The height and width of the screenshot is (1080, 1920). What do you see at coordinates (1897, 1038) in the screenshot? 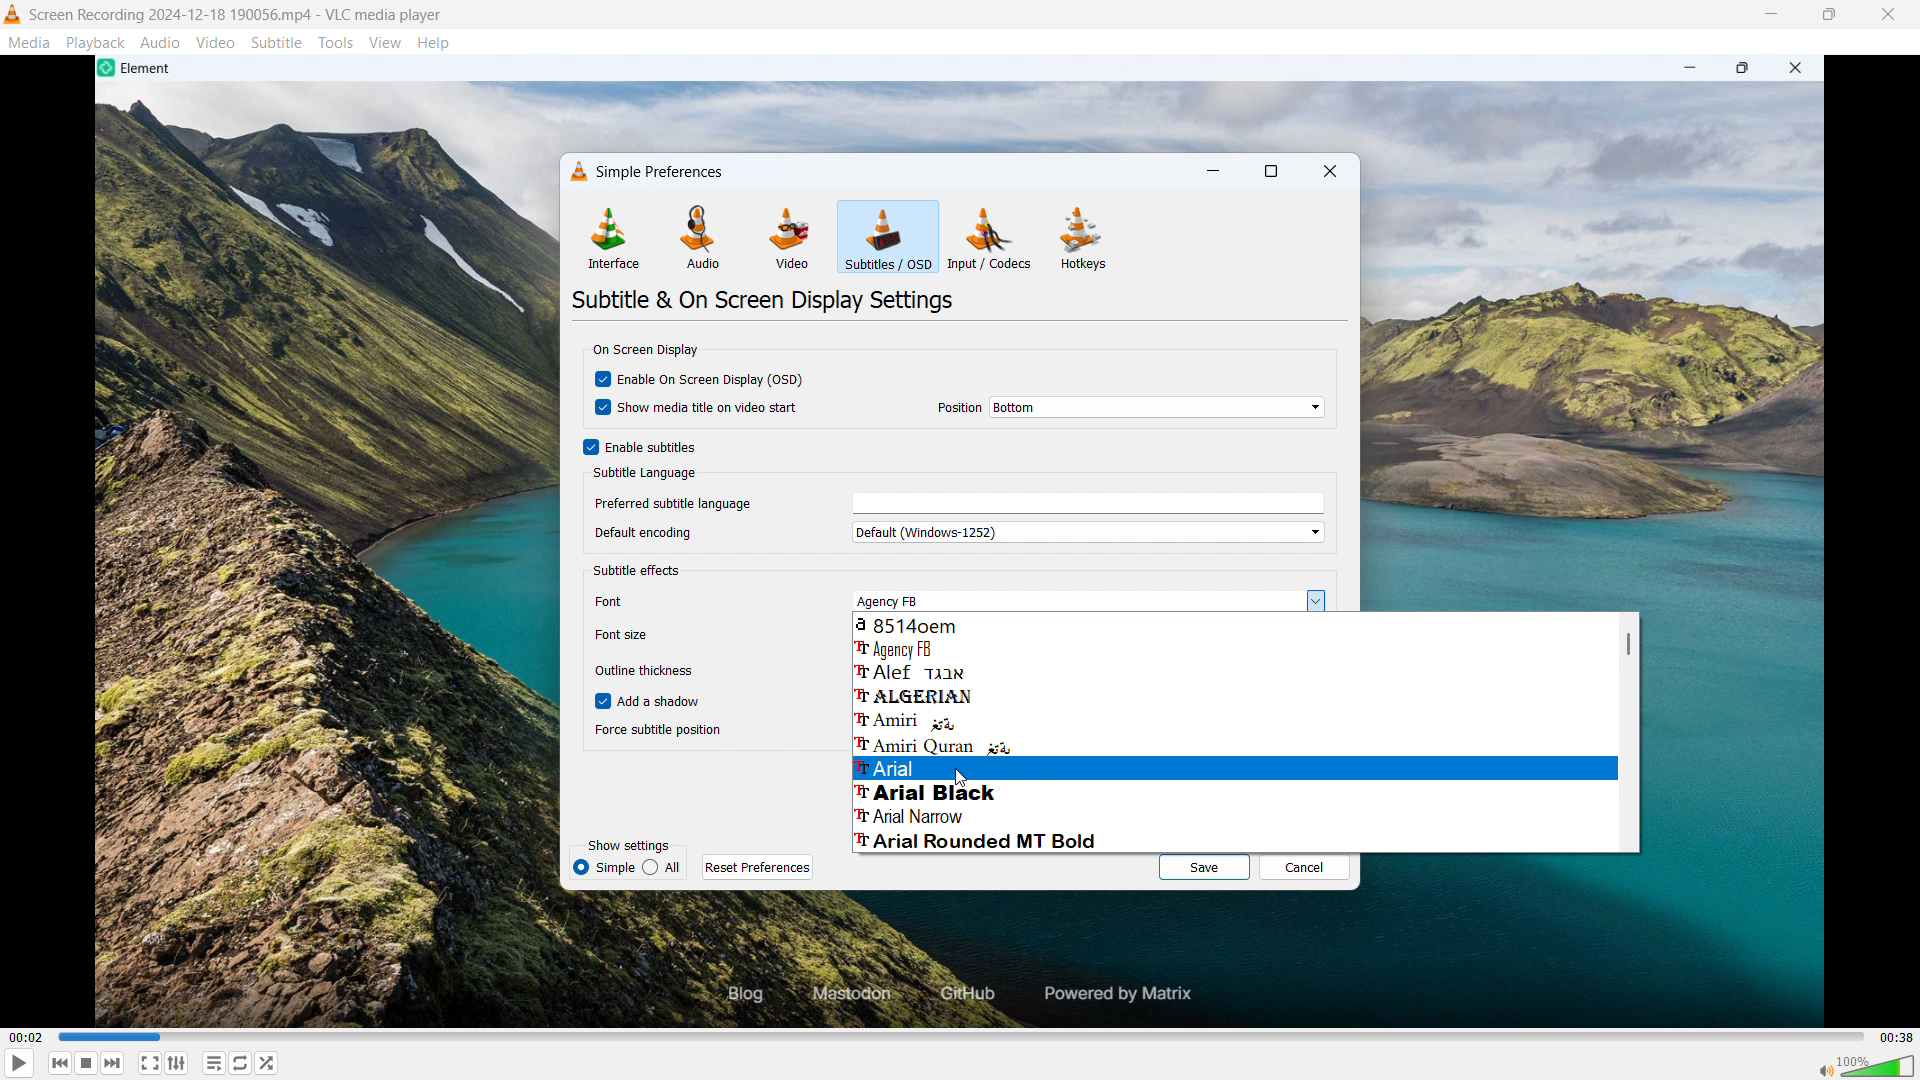
I see `video duration` at bounding box center [1897, 1038].